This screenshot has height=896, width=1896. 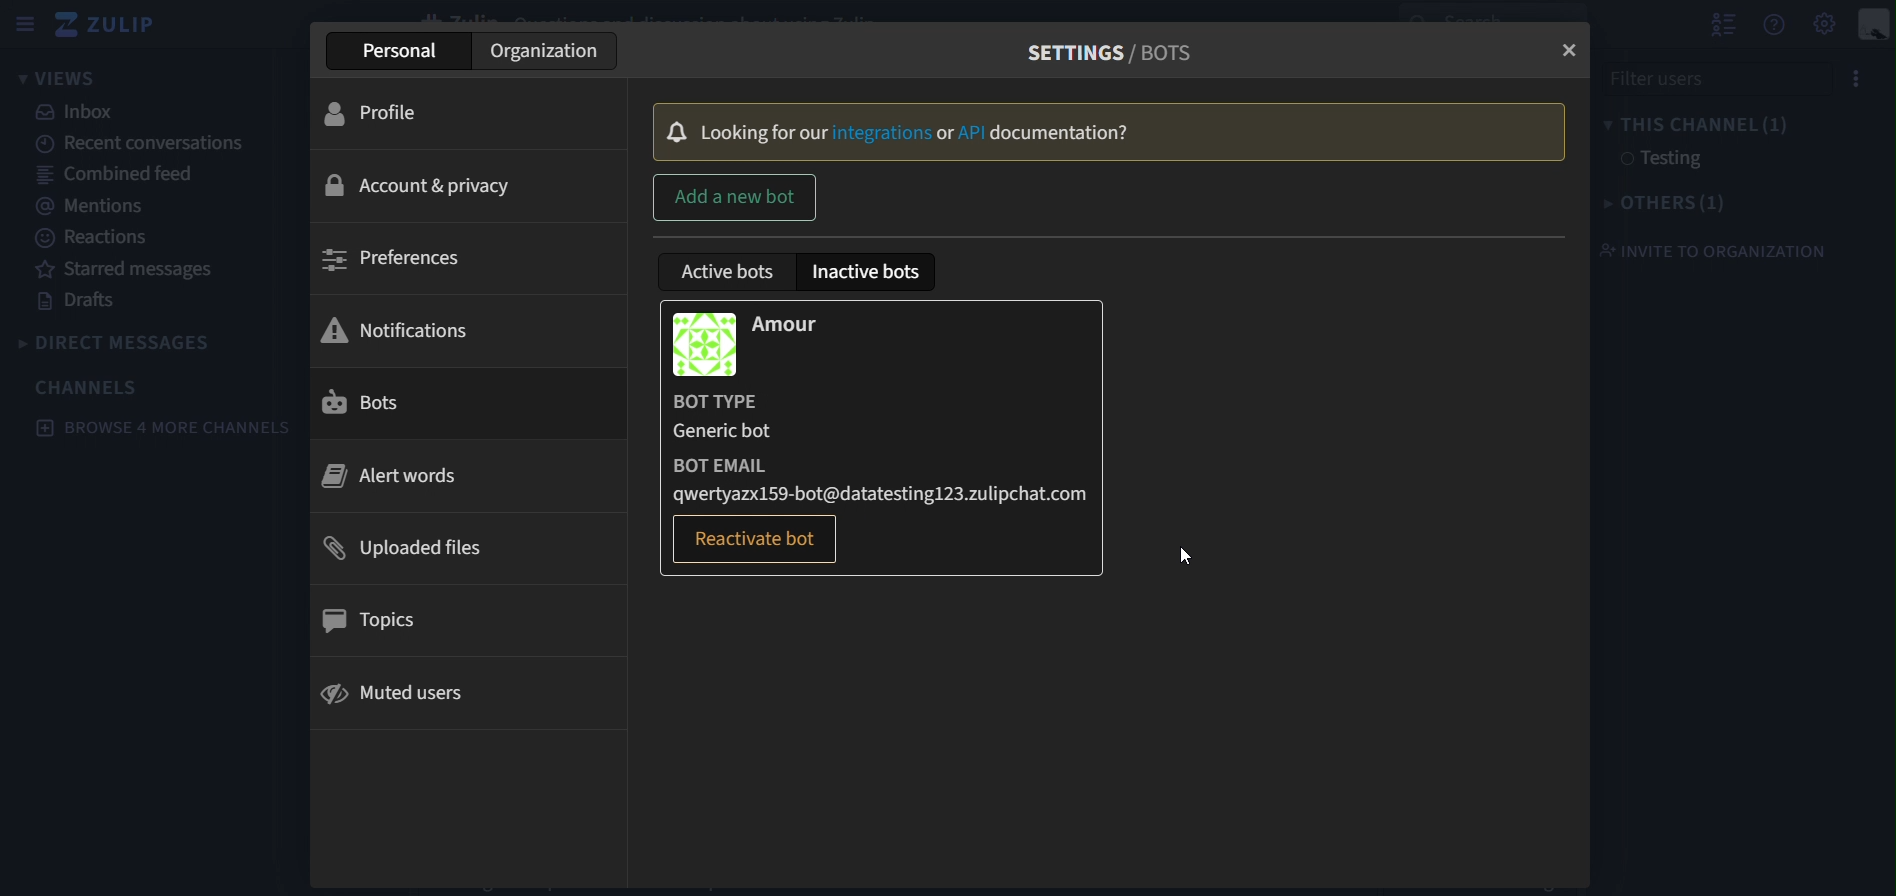 What do you see at coordinates (764, 132) in the screenshot?
I see `Locking for our` at bounding box center [764, 132].